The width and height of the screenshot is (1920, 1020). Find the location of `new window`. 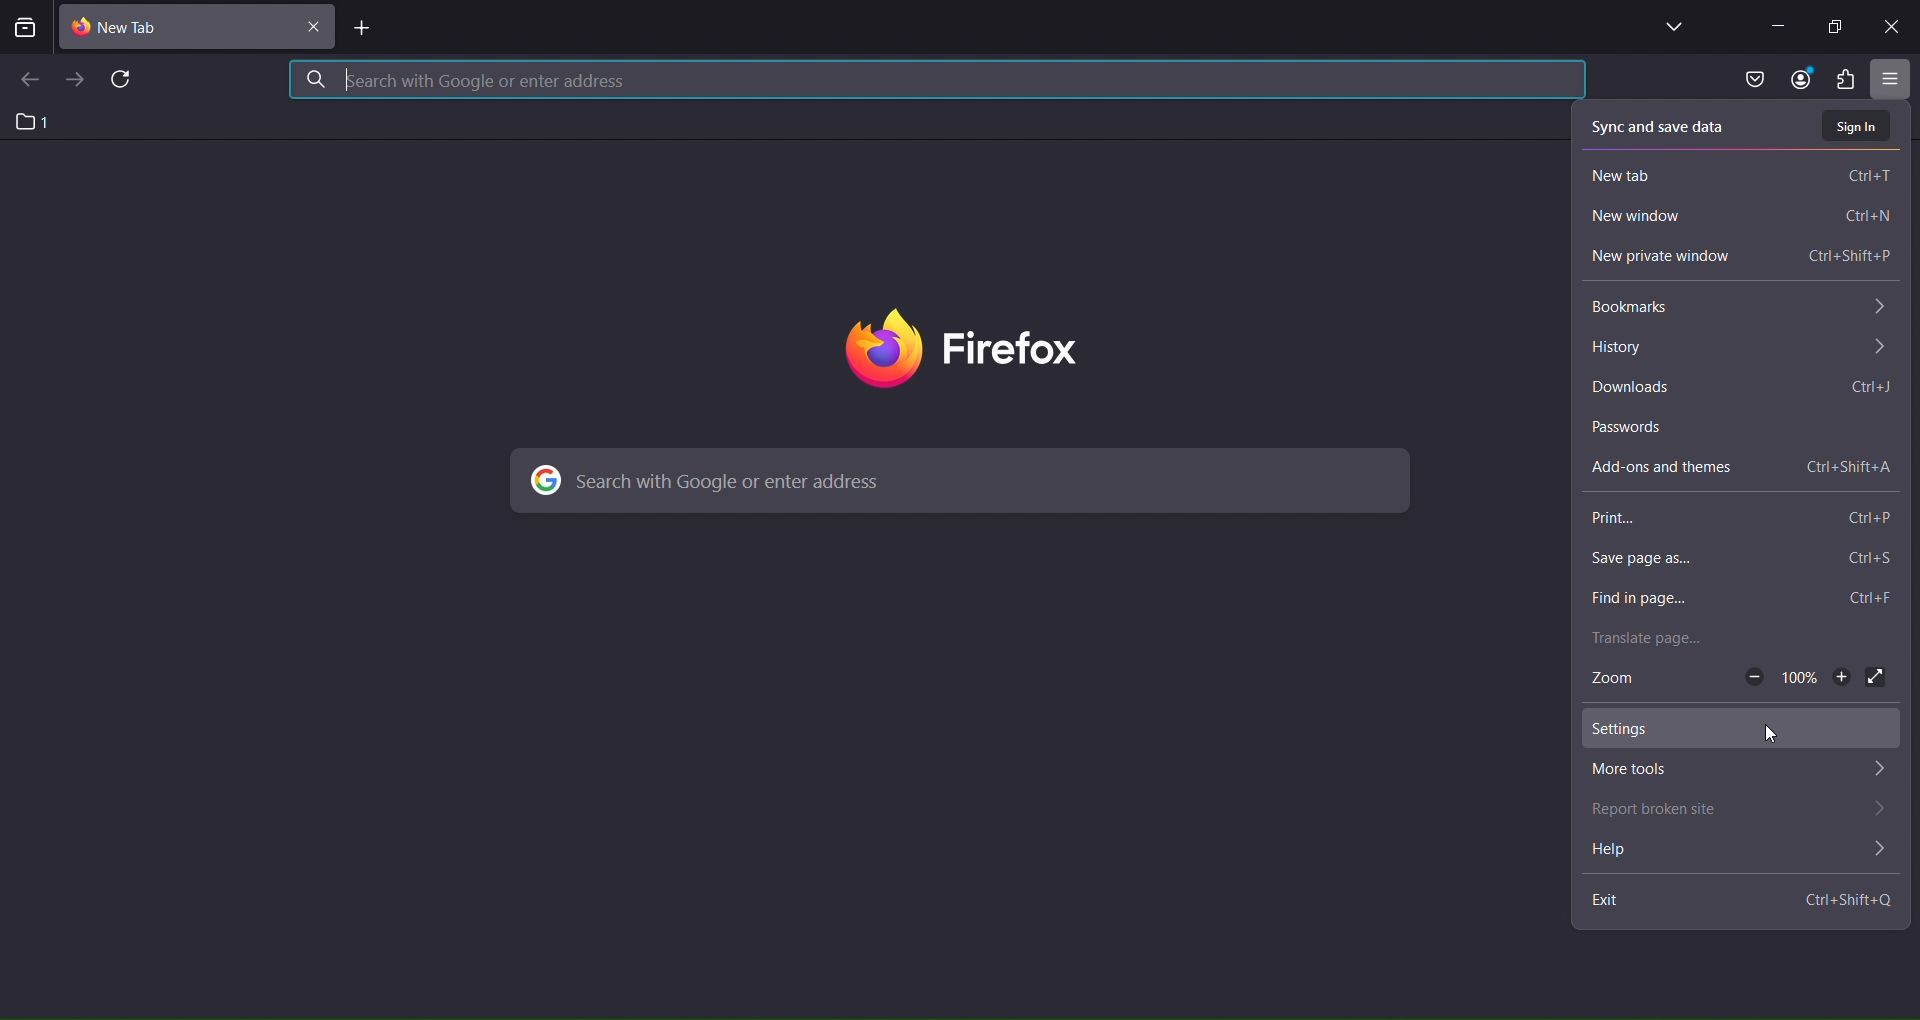

new window is located at coordinates (1737, 219).